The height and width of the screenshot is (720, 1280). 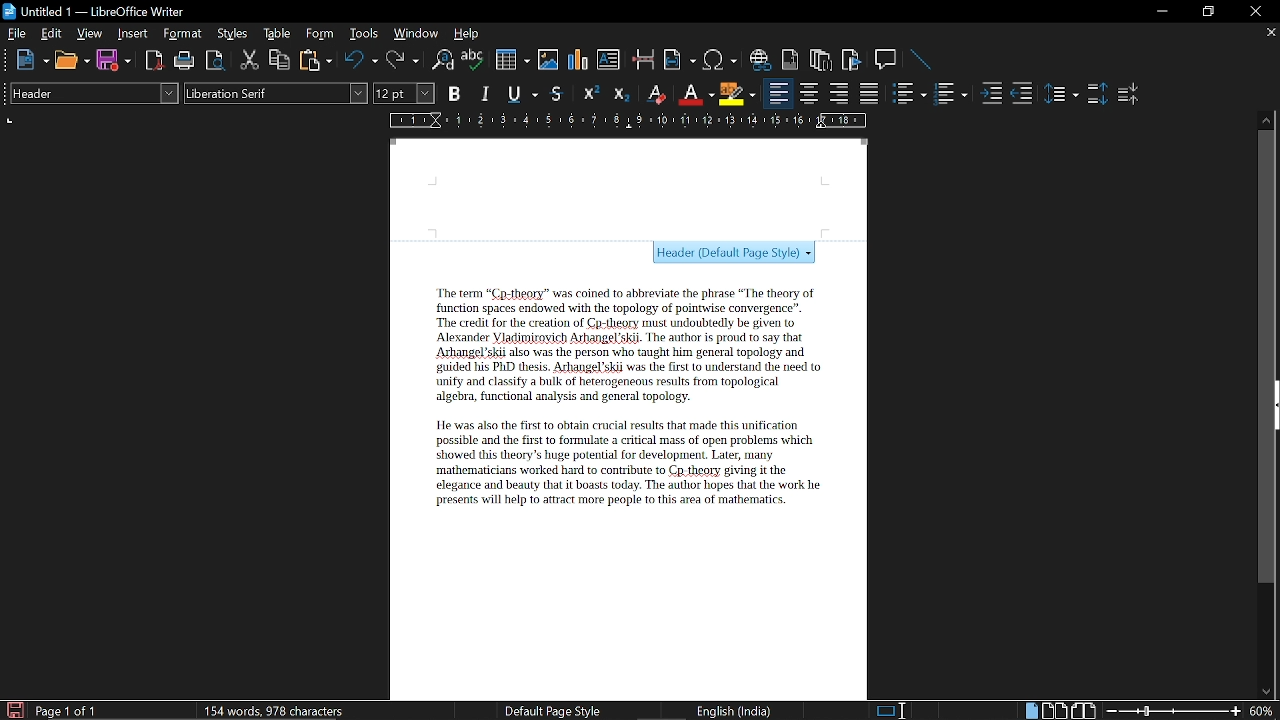 What do you see at coordinates (402, 60) in the screenshot?
I see `Redo` at bounding box center [402, 60].